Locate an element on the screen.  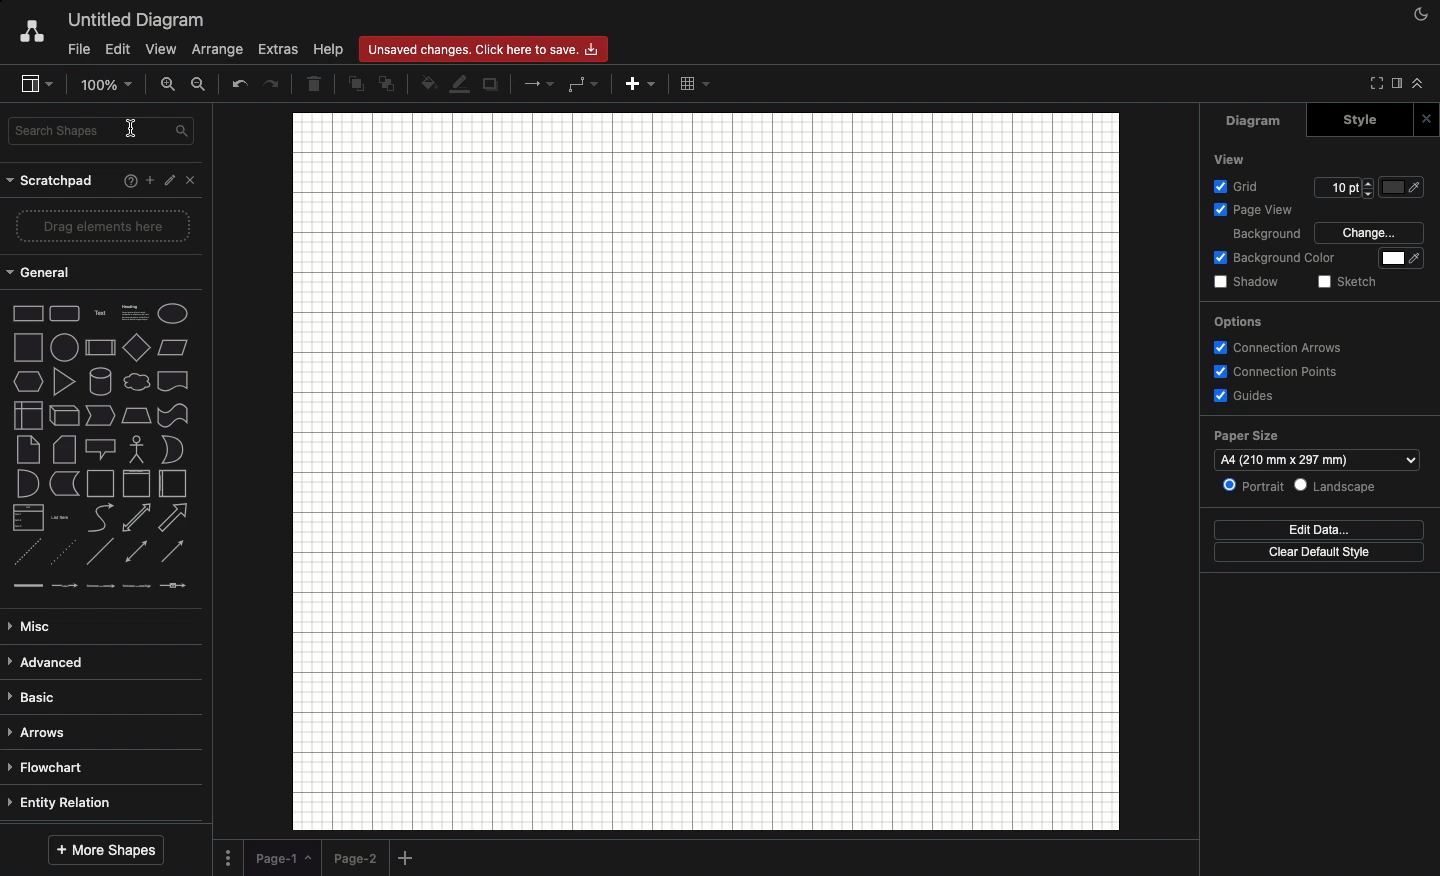
Guides is located at coordinates (1246, 396).